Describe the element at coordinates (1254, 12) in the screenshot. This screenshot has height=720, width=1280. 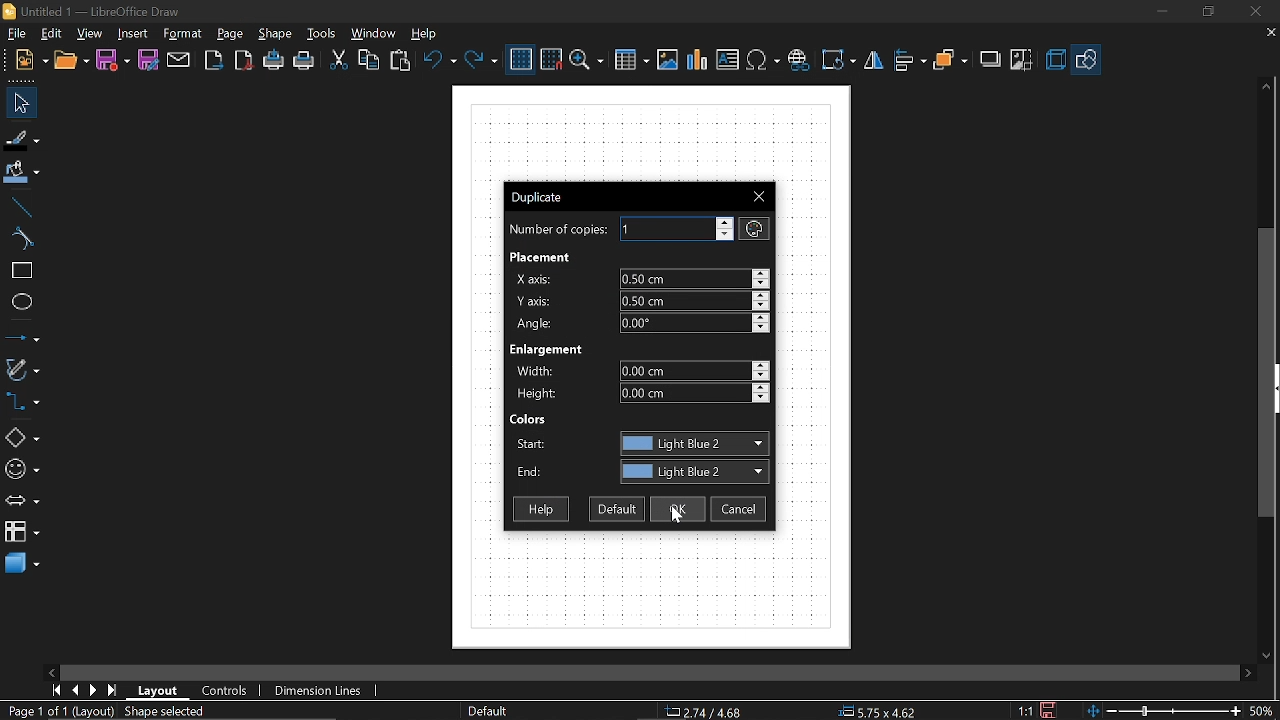
I see `Close` at that location.